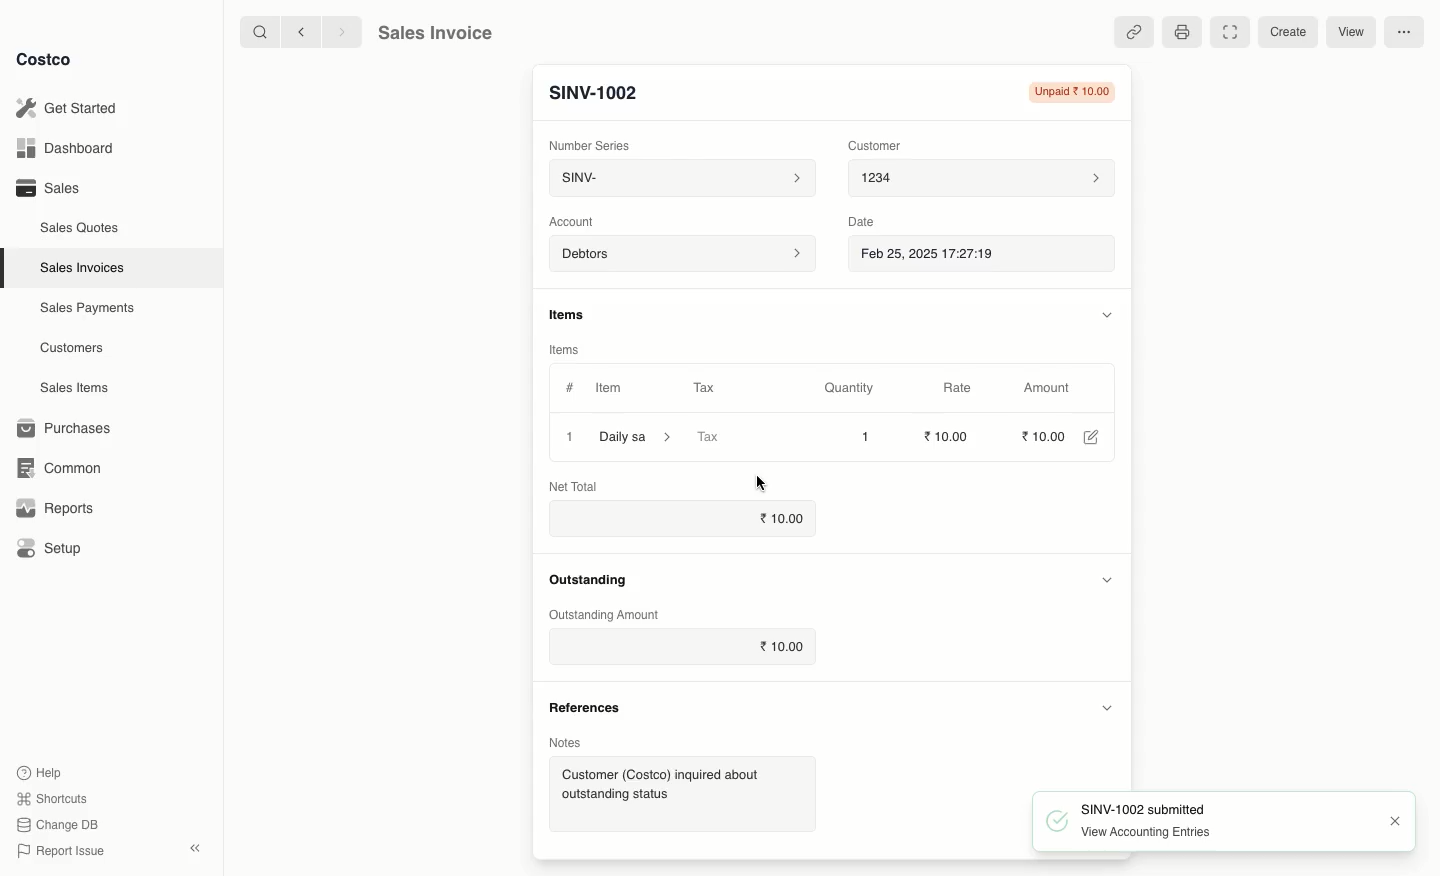 The width and height of the screenshot is (1440, 876). I want to click on Sales, so click(49, 189).